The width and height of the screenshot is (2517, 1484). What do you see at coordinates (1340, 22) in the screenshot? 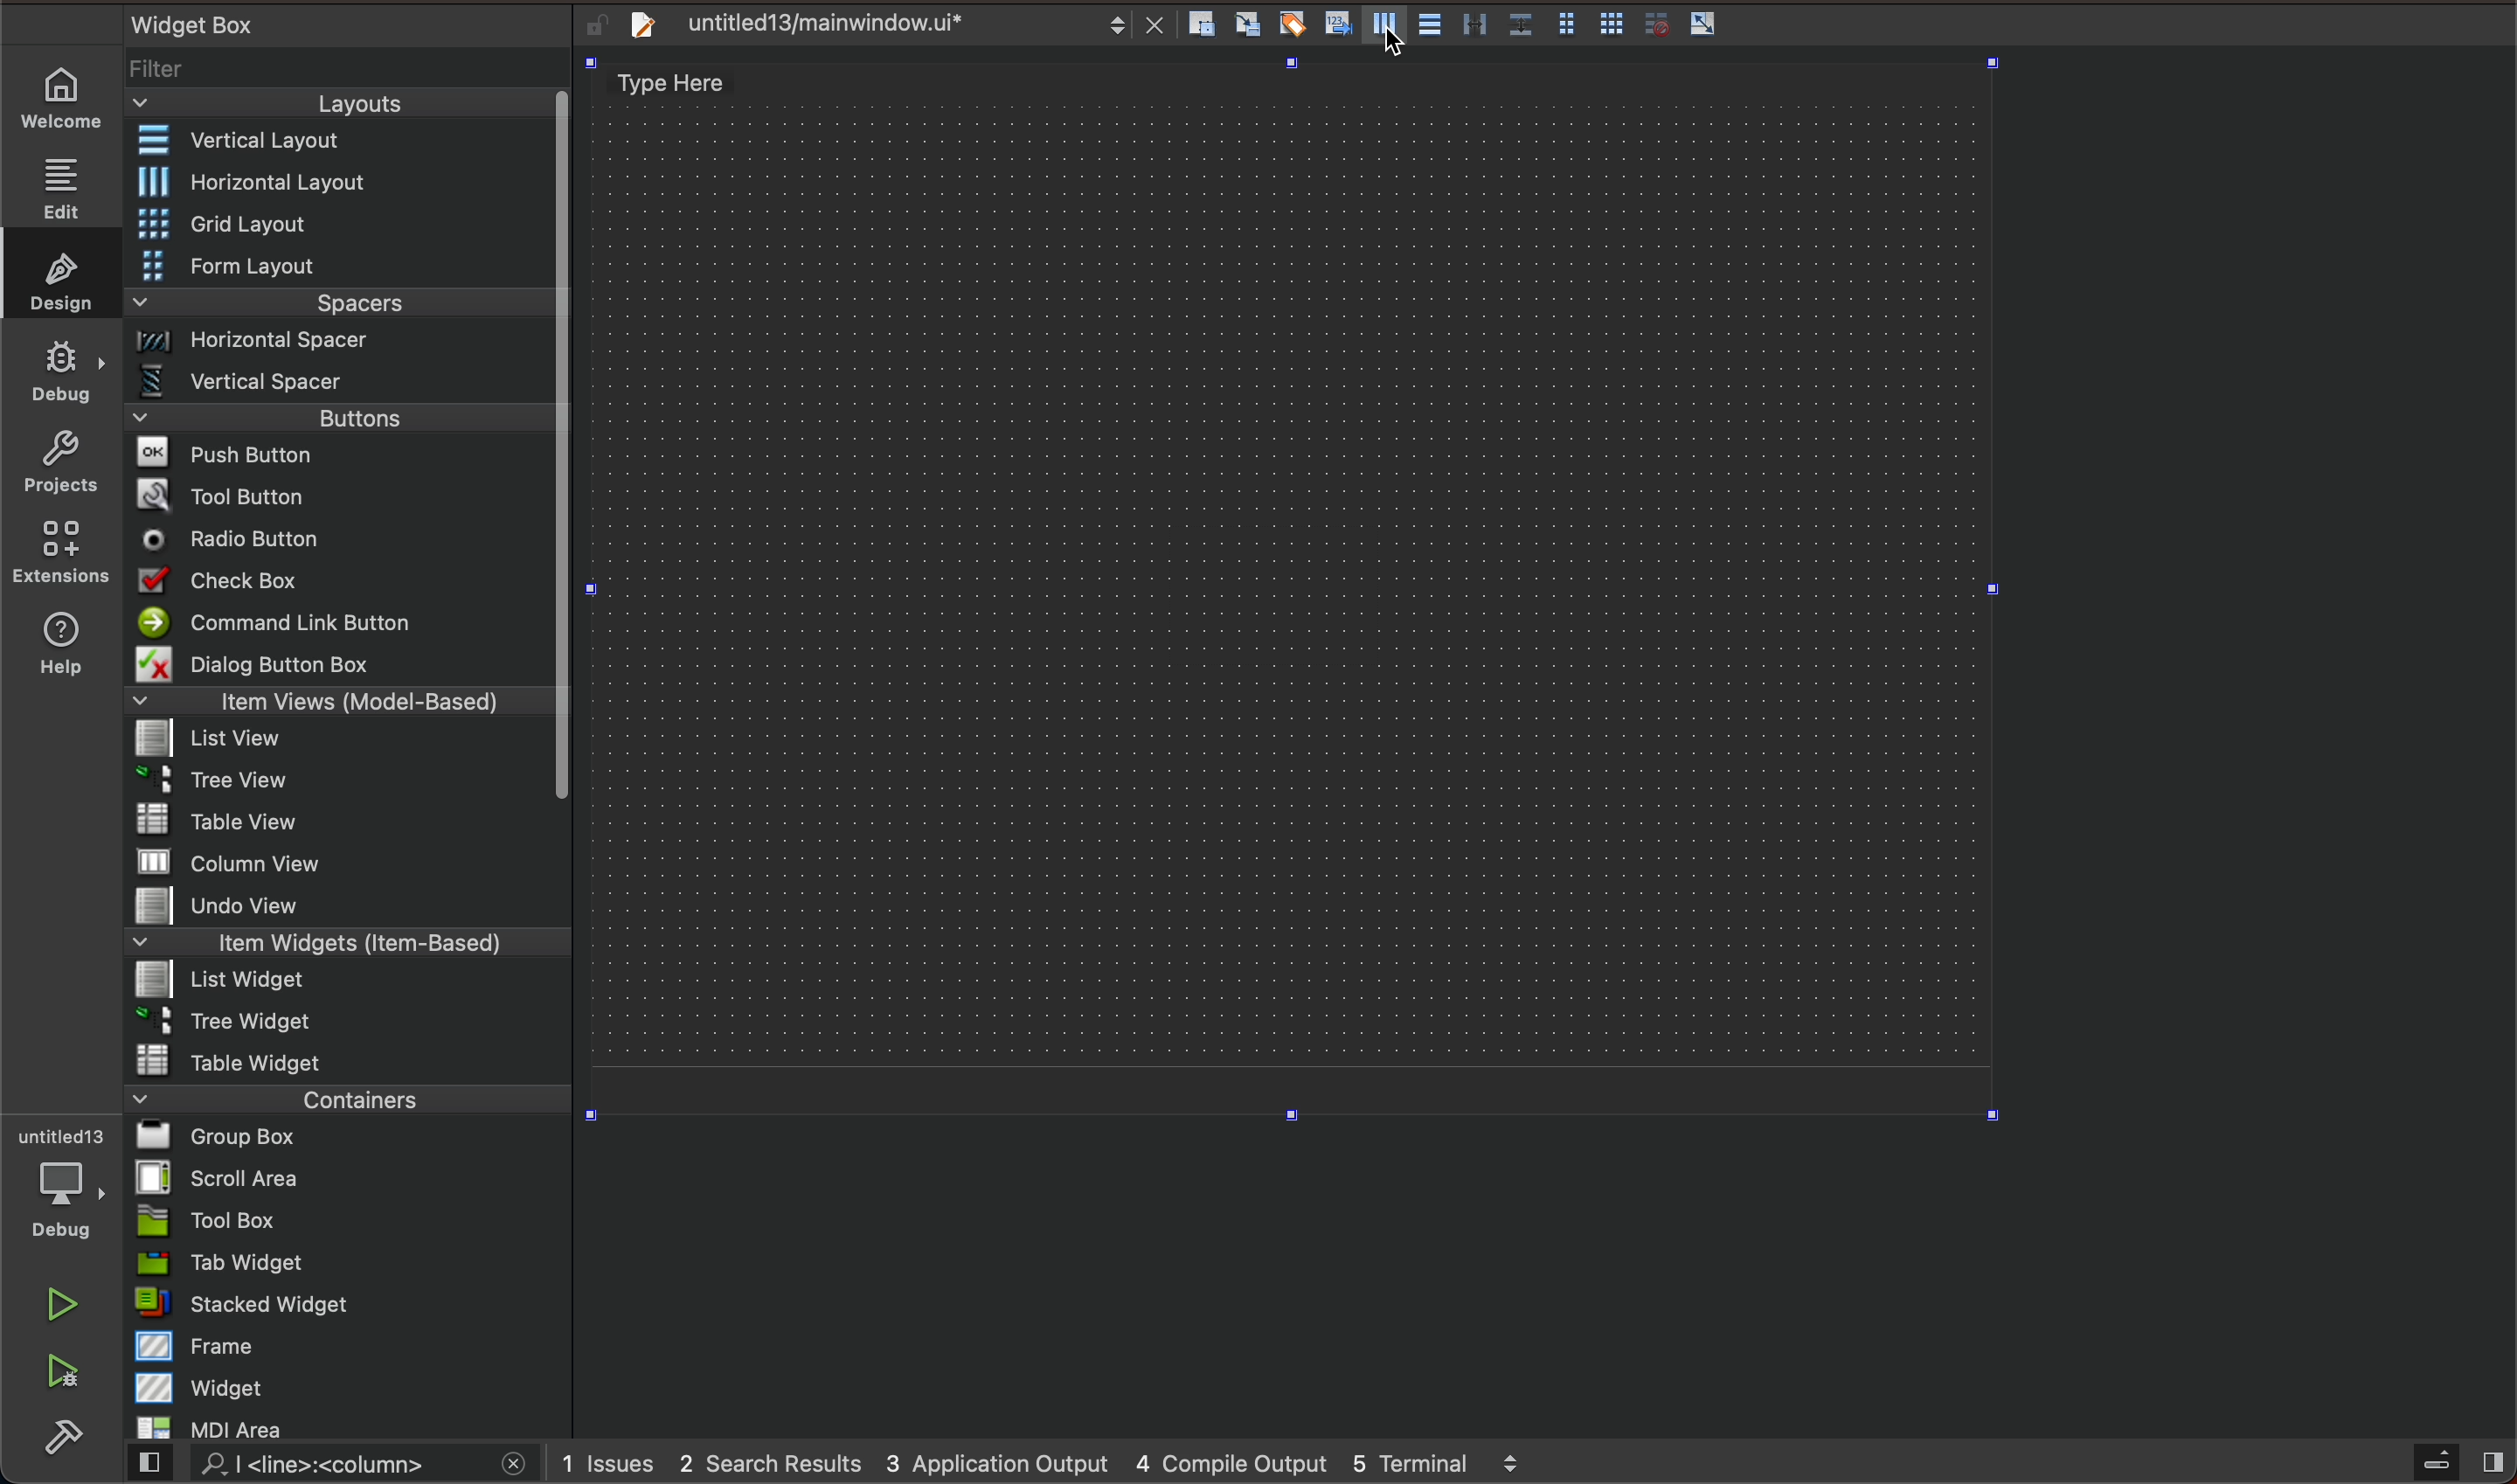
I see `tab order` at bounding box center [1340, 22].